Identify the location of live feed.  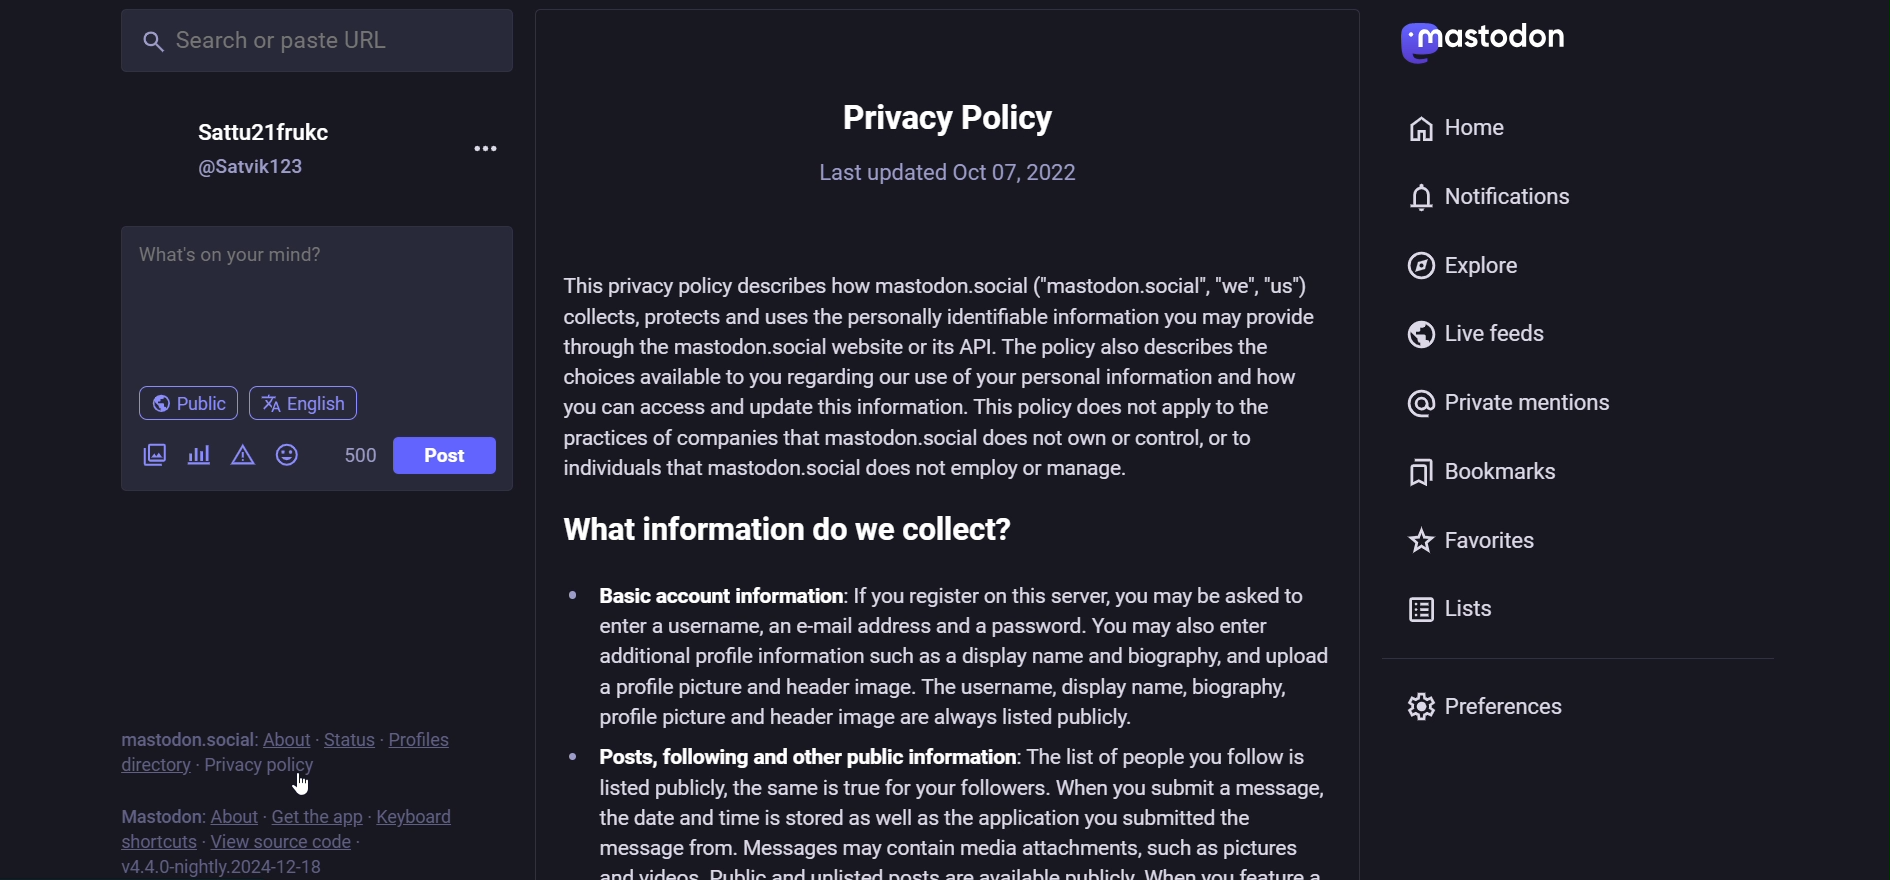
(1500, 327).